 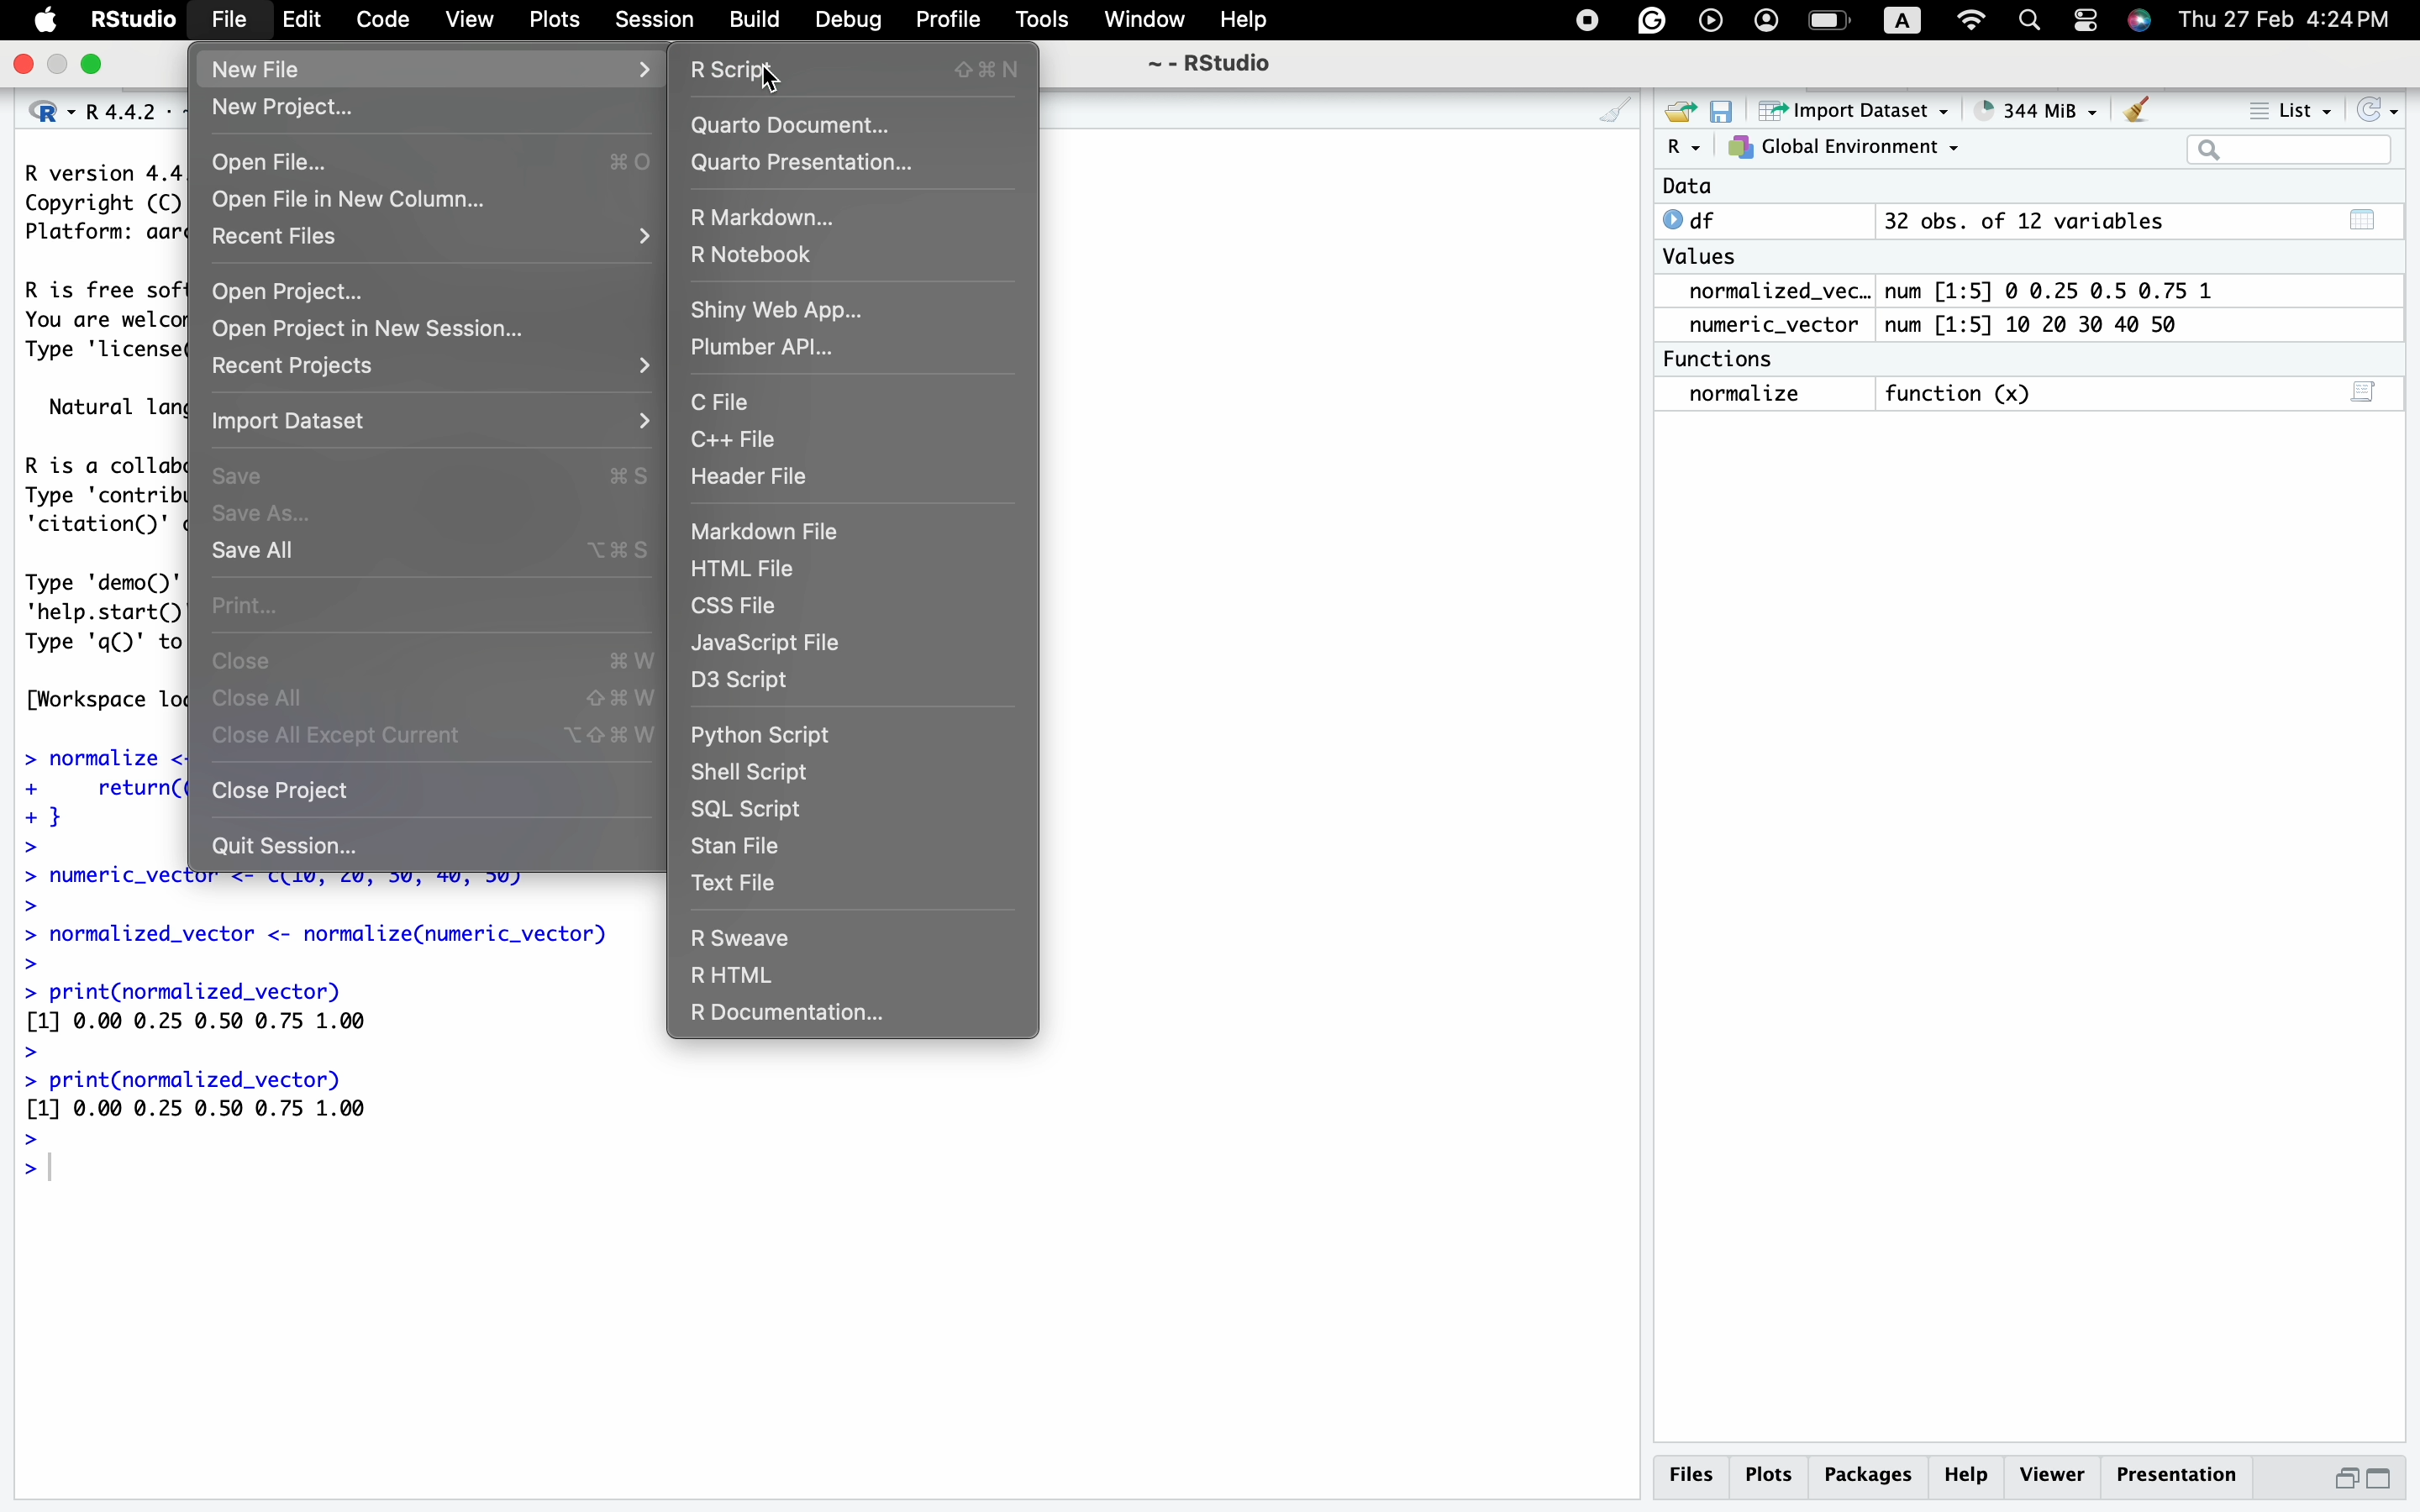 What do you see at coordinates (291, 847) in the screenshot?
I see `Quit Session` at bounding box center [291, 847].